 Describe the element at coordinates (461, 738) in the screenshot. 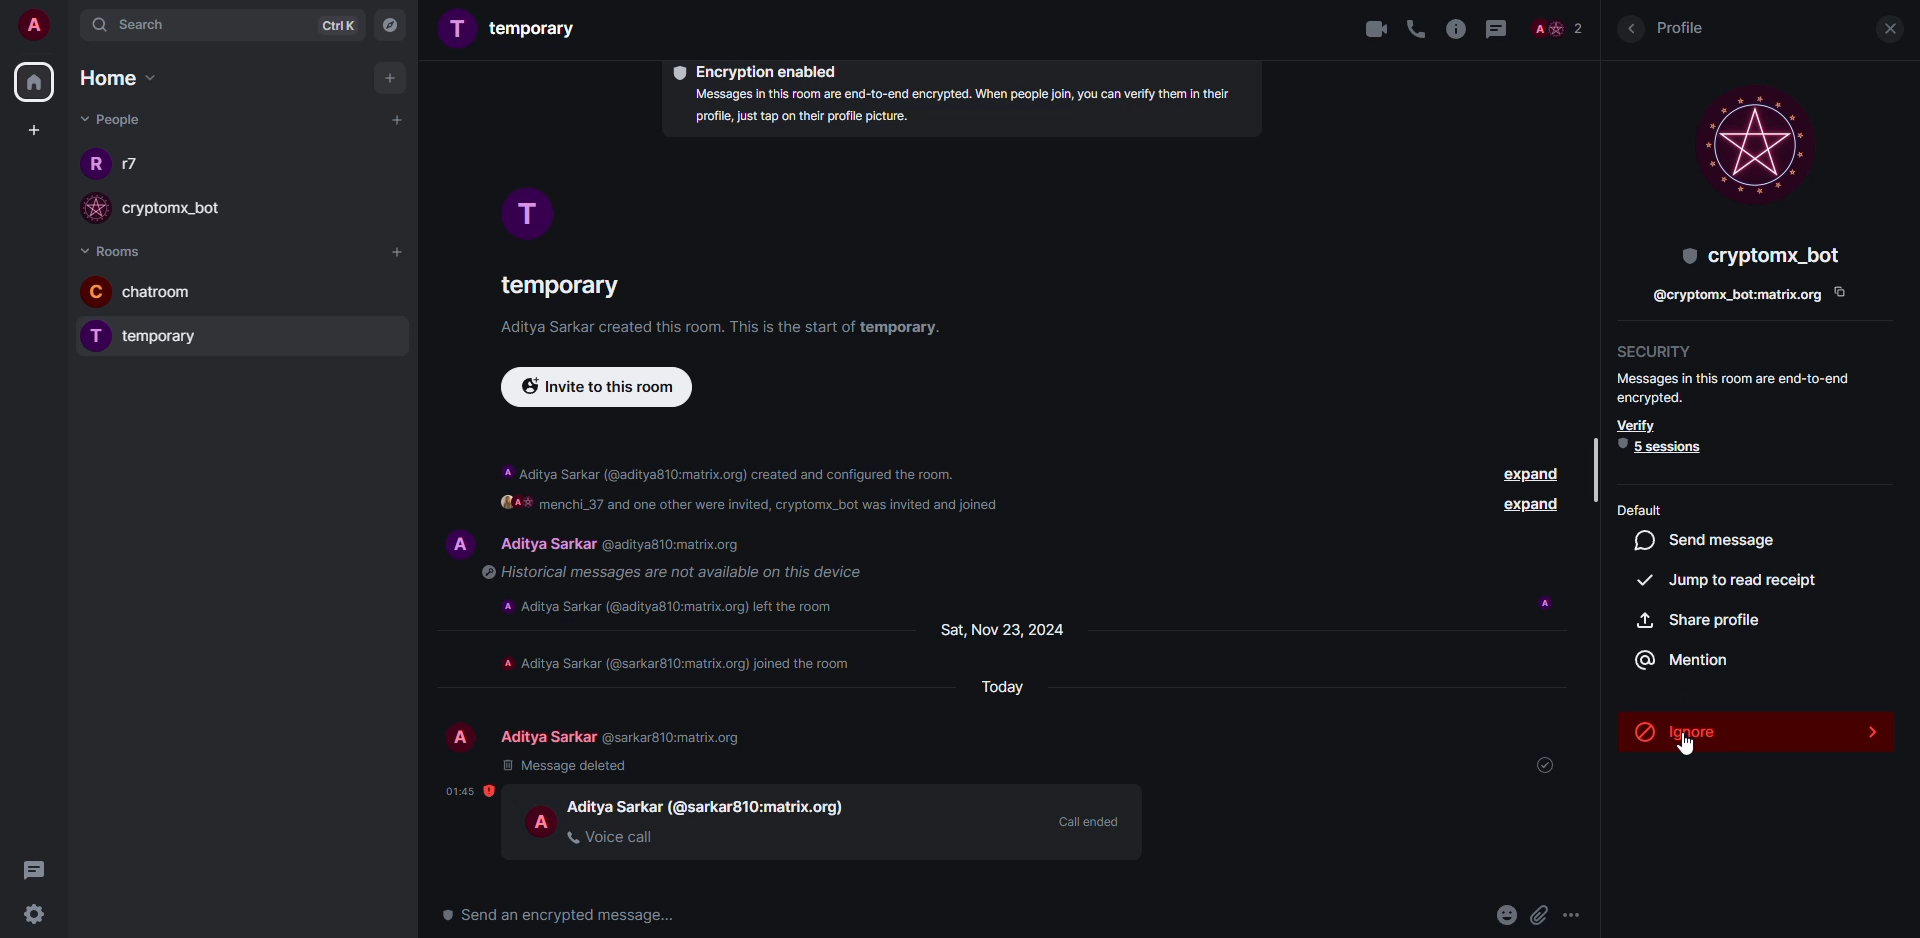

I see `profile` at that location.